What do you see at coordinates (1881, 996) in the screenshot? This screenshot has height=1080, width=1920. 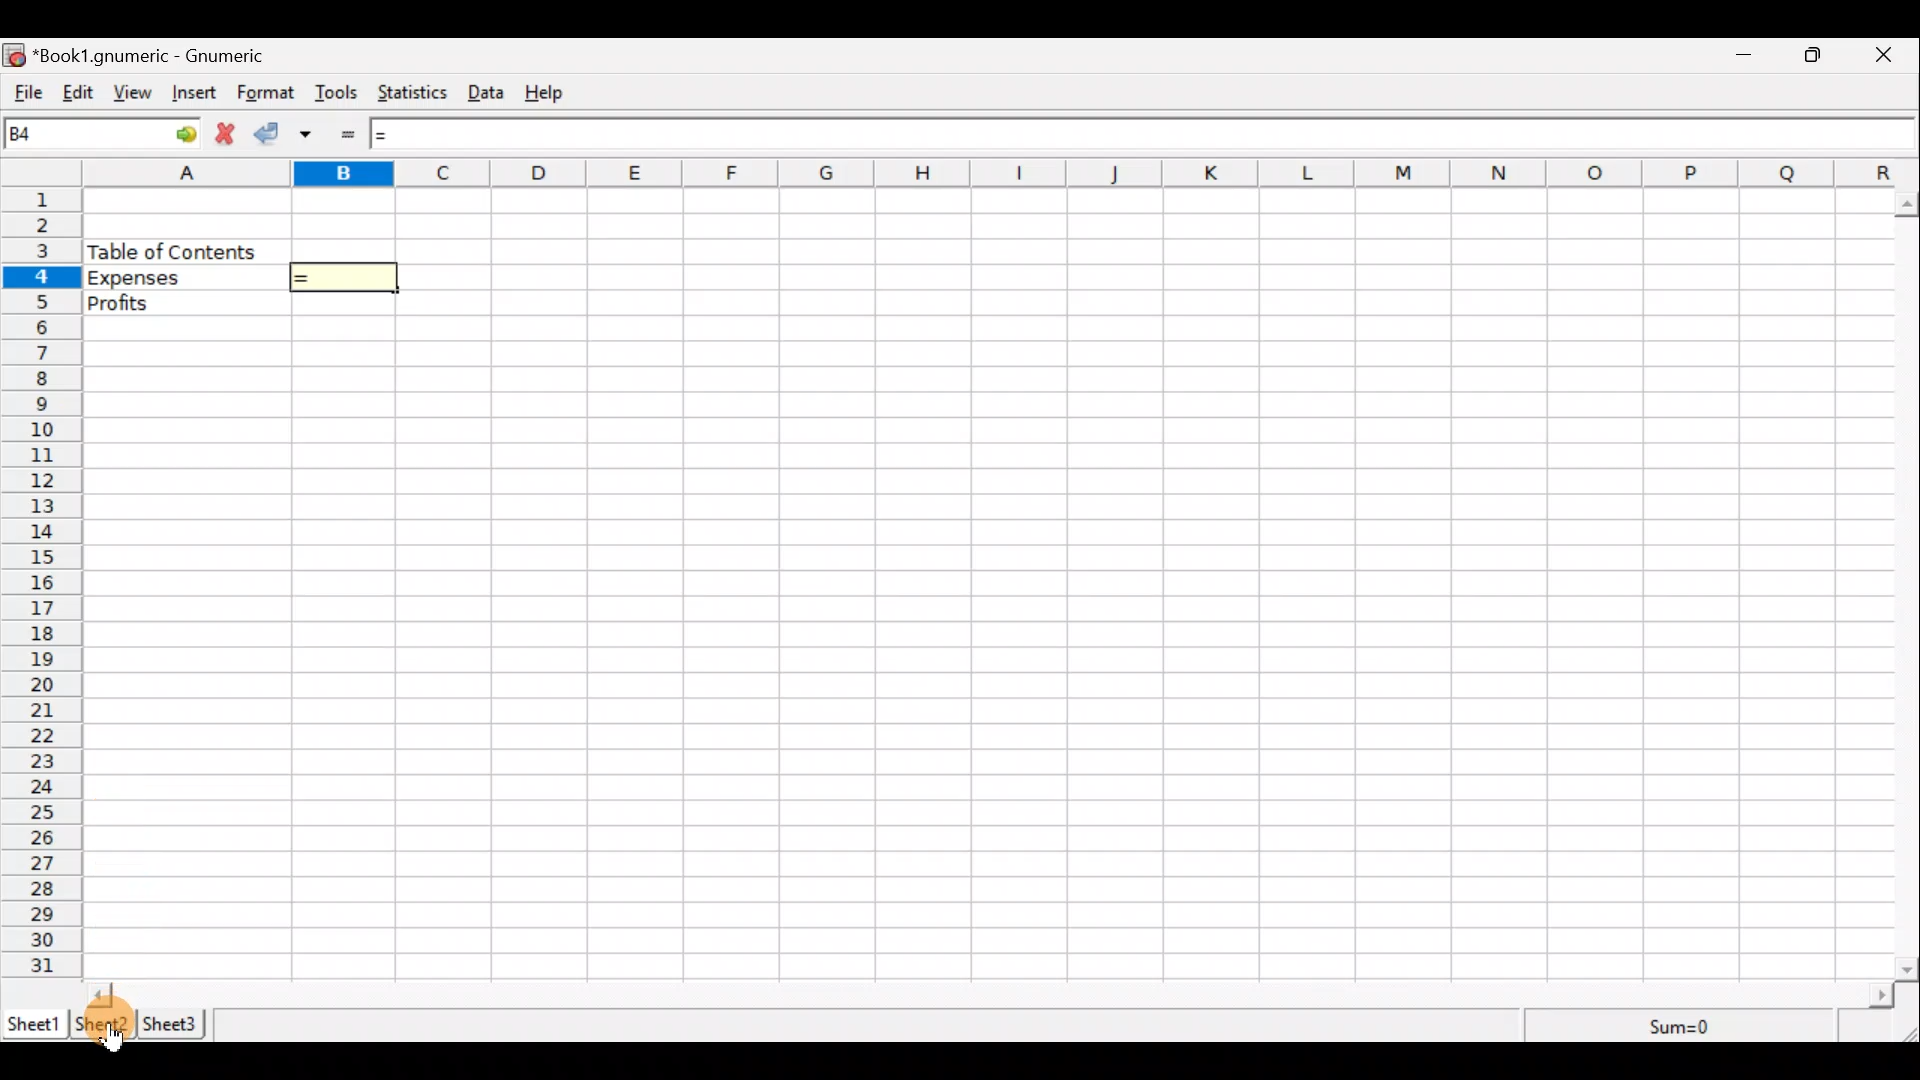 I see `scroll right` at bounding box center [1881, 996].